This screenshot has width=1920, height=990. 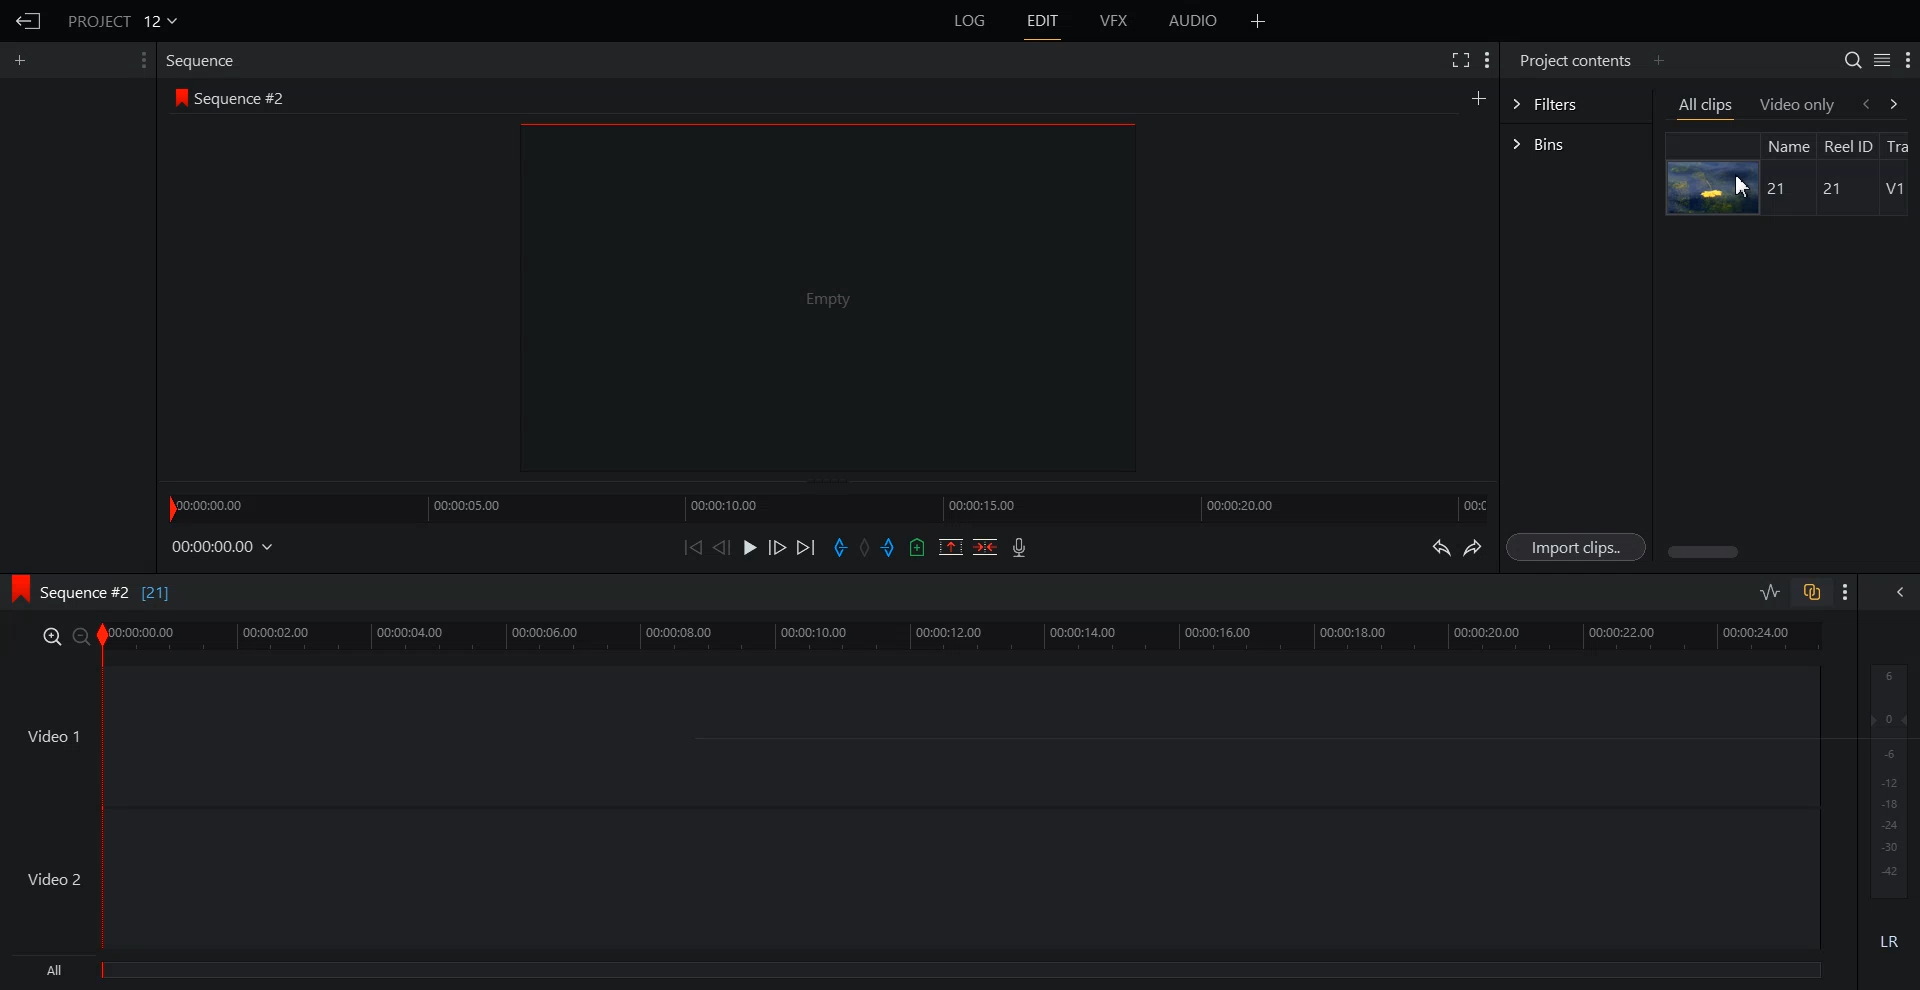 What do you see at coordinates (1258, 20) in the screenshot?
I see `Add Panel` at bounding box center [1258, 20].